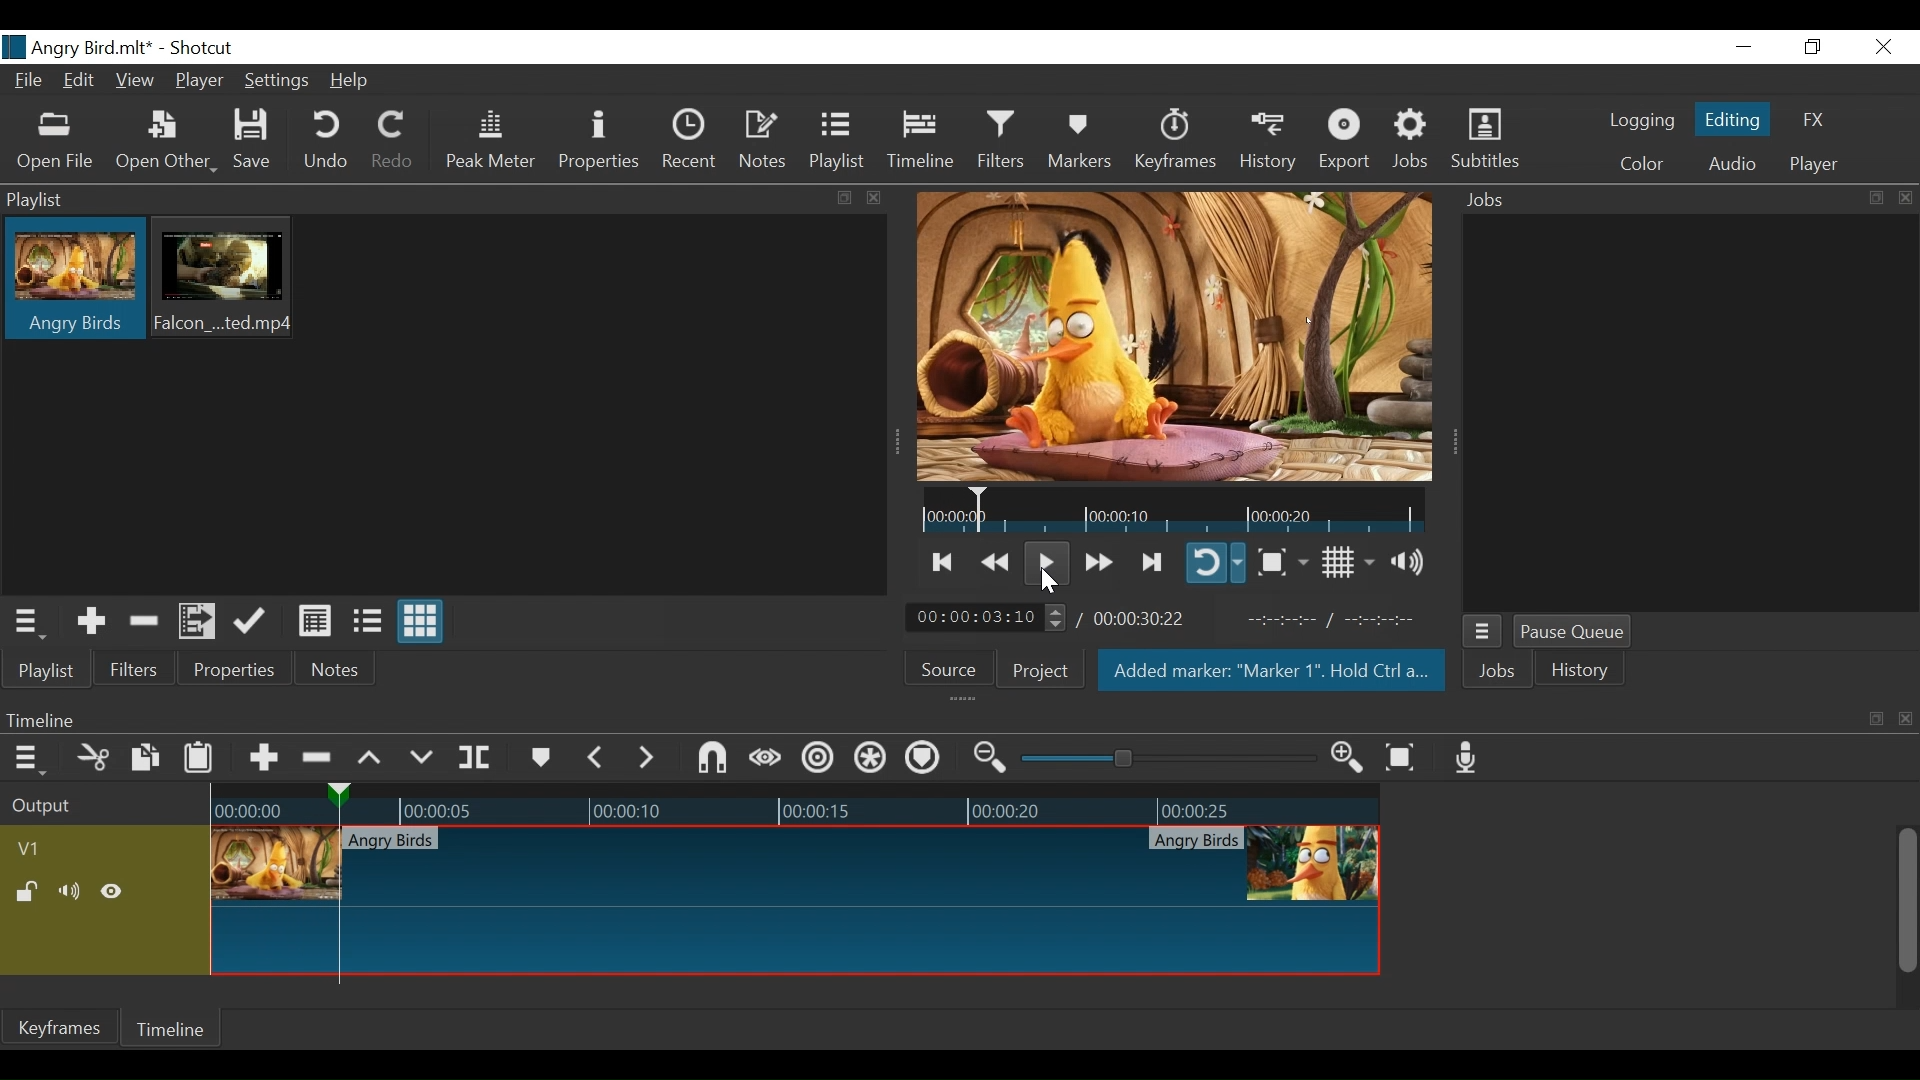 The width and height of the screenshot is (1920, 1080). What do you see at coordinates (319, 755) in the screenshot?
I see `Ripple Delete` at bounding box center [319, 755].